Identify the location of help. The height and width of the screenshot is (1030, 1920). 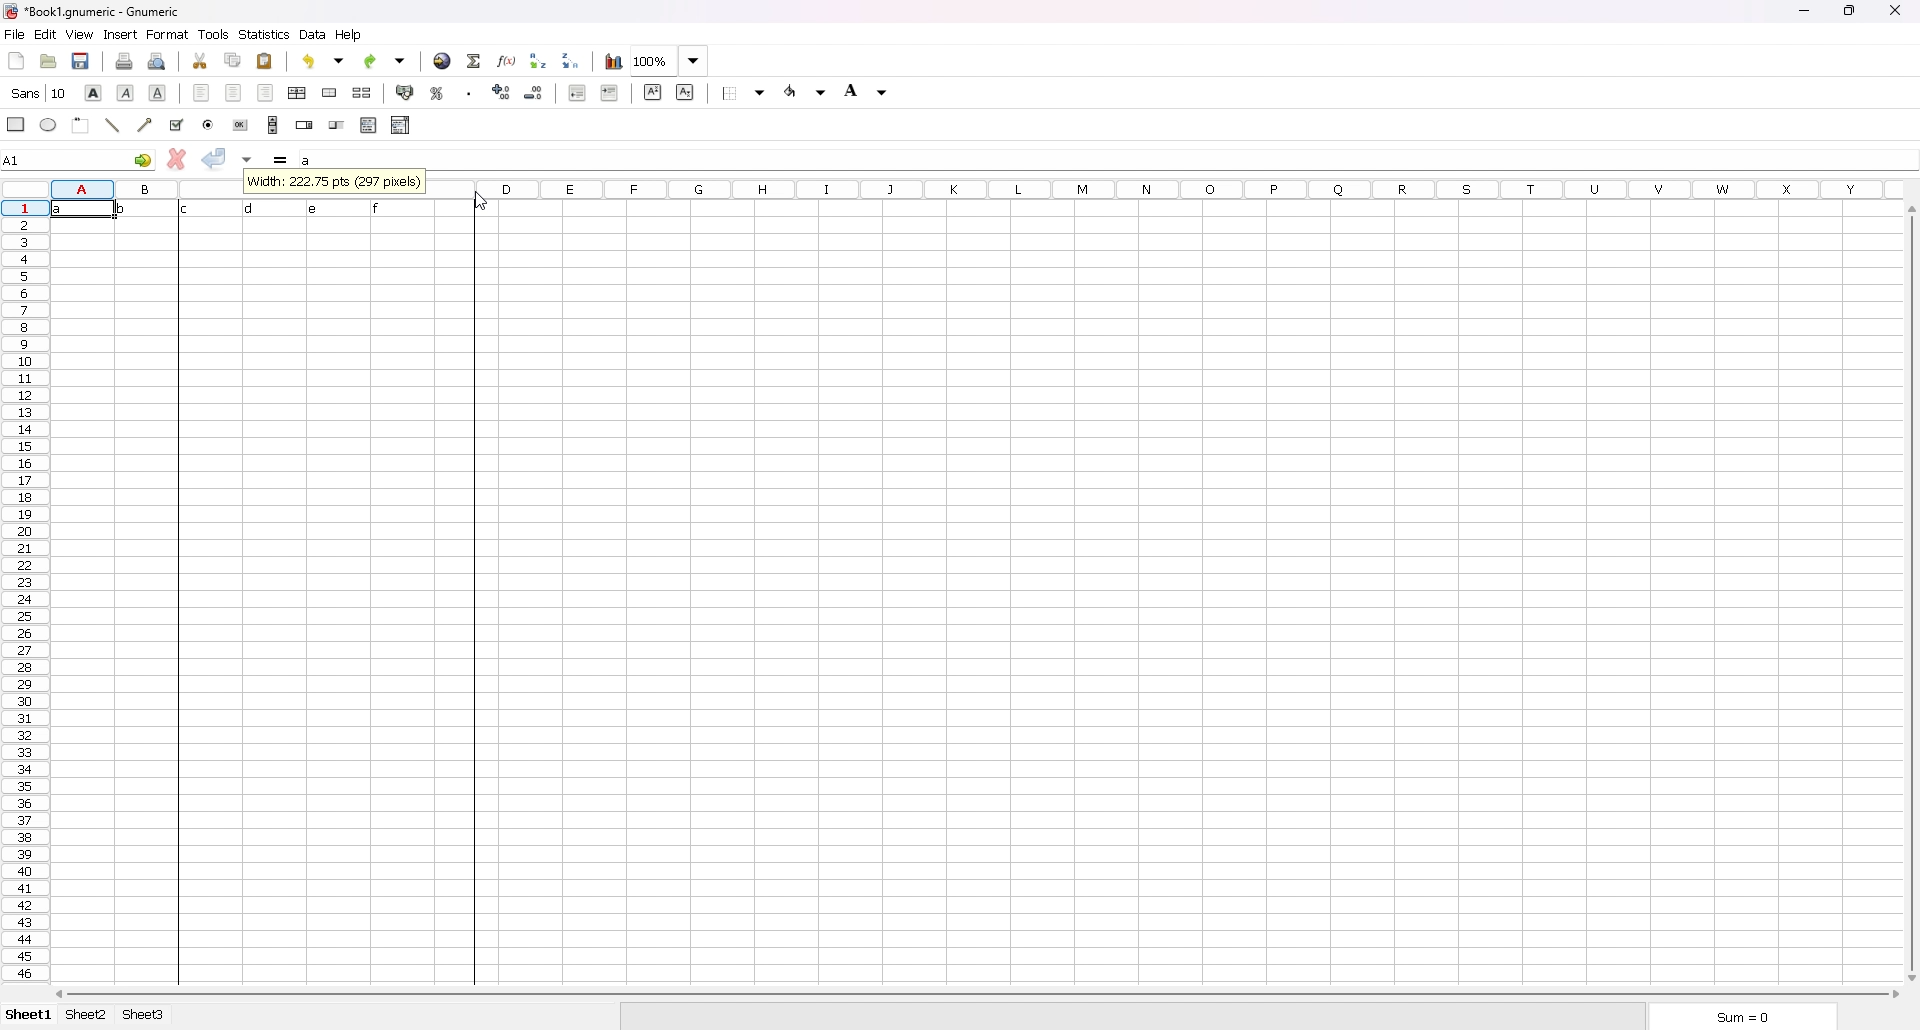
(351, 34).